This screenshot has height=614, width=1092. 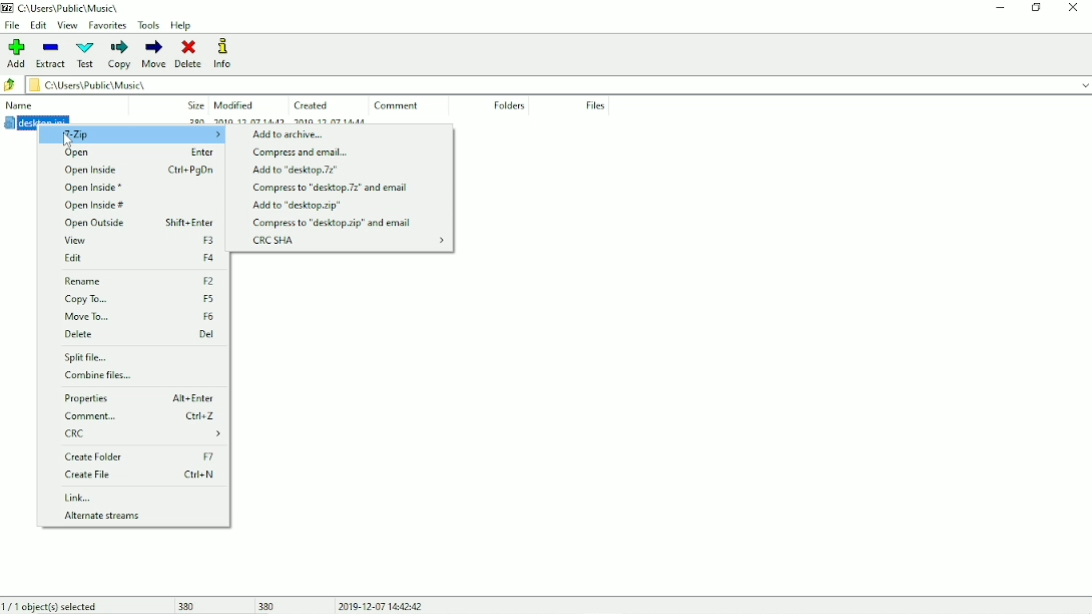 I want to click on Add to archive, so click(x=291, y=134).